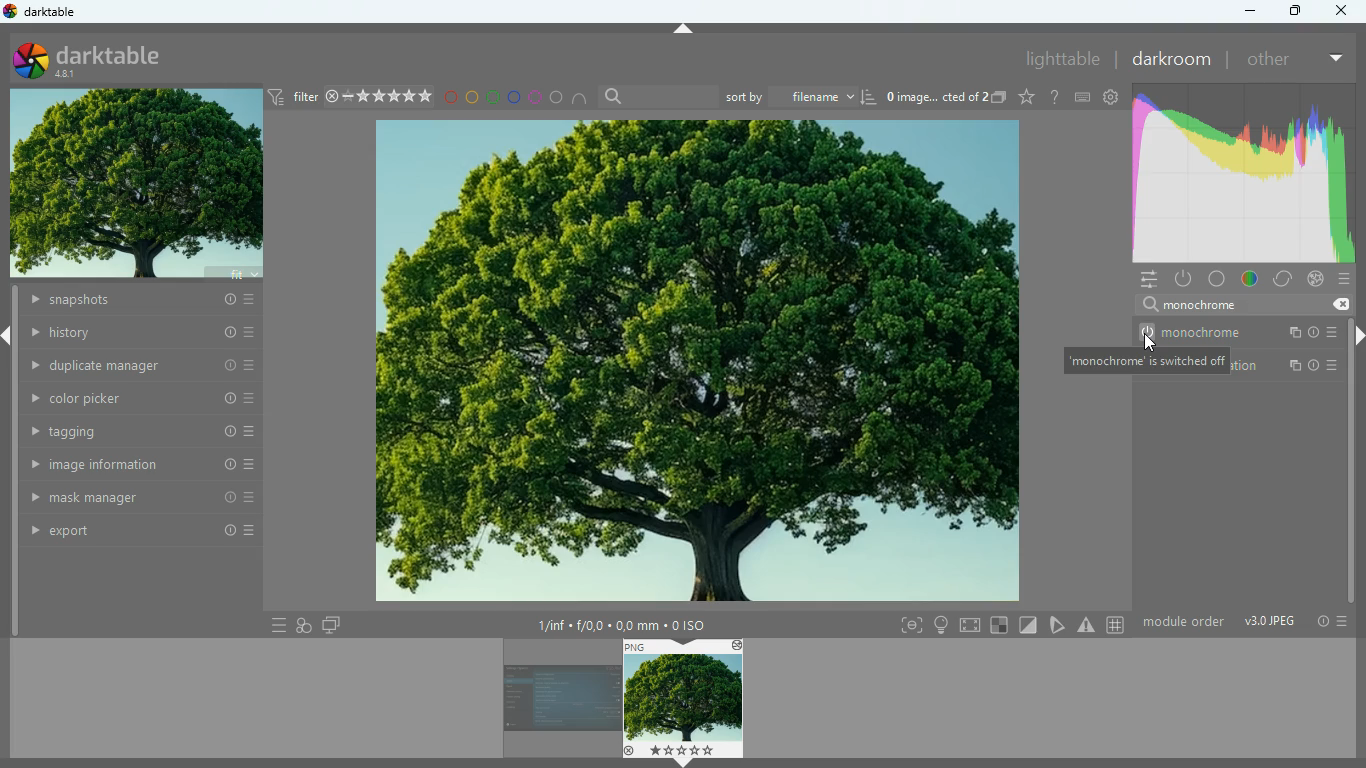  What do you see at coordinates (656, 96) in the screenshot?
I see `search` at bounding box center [656, 96].